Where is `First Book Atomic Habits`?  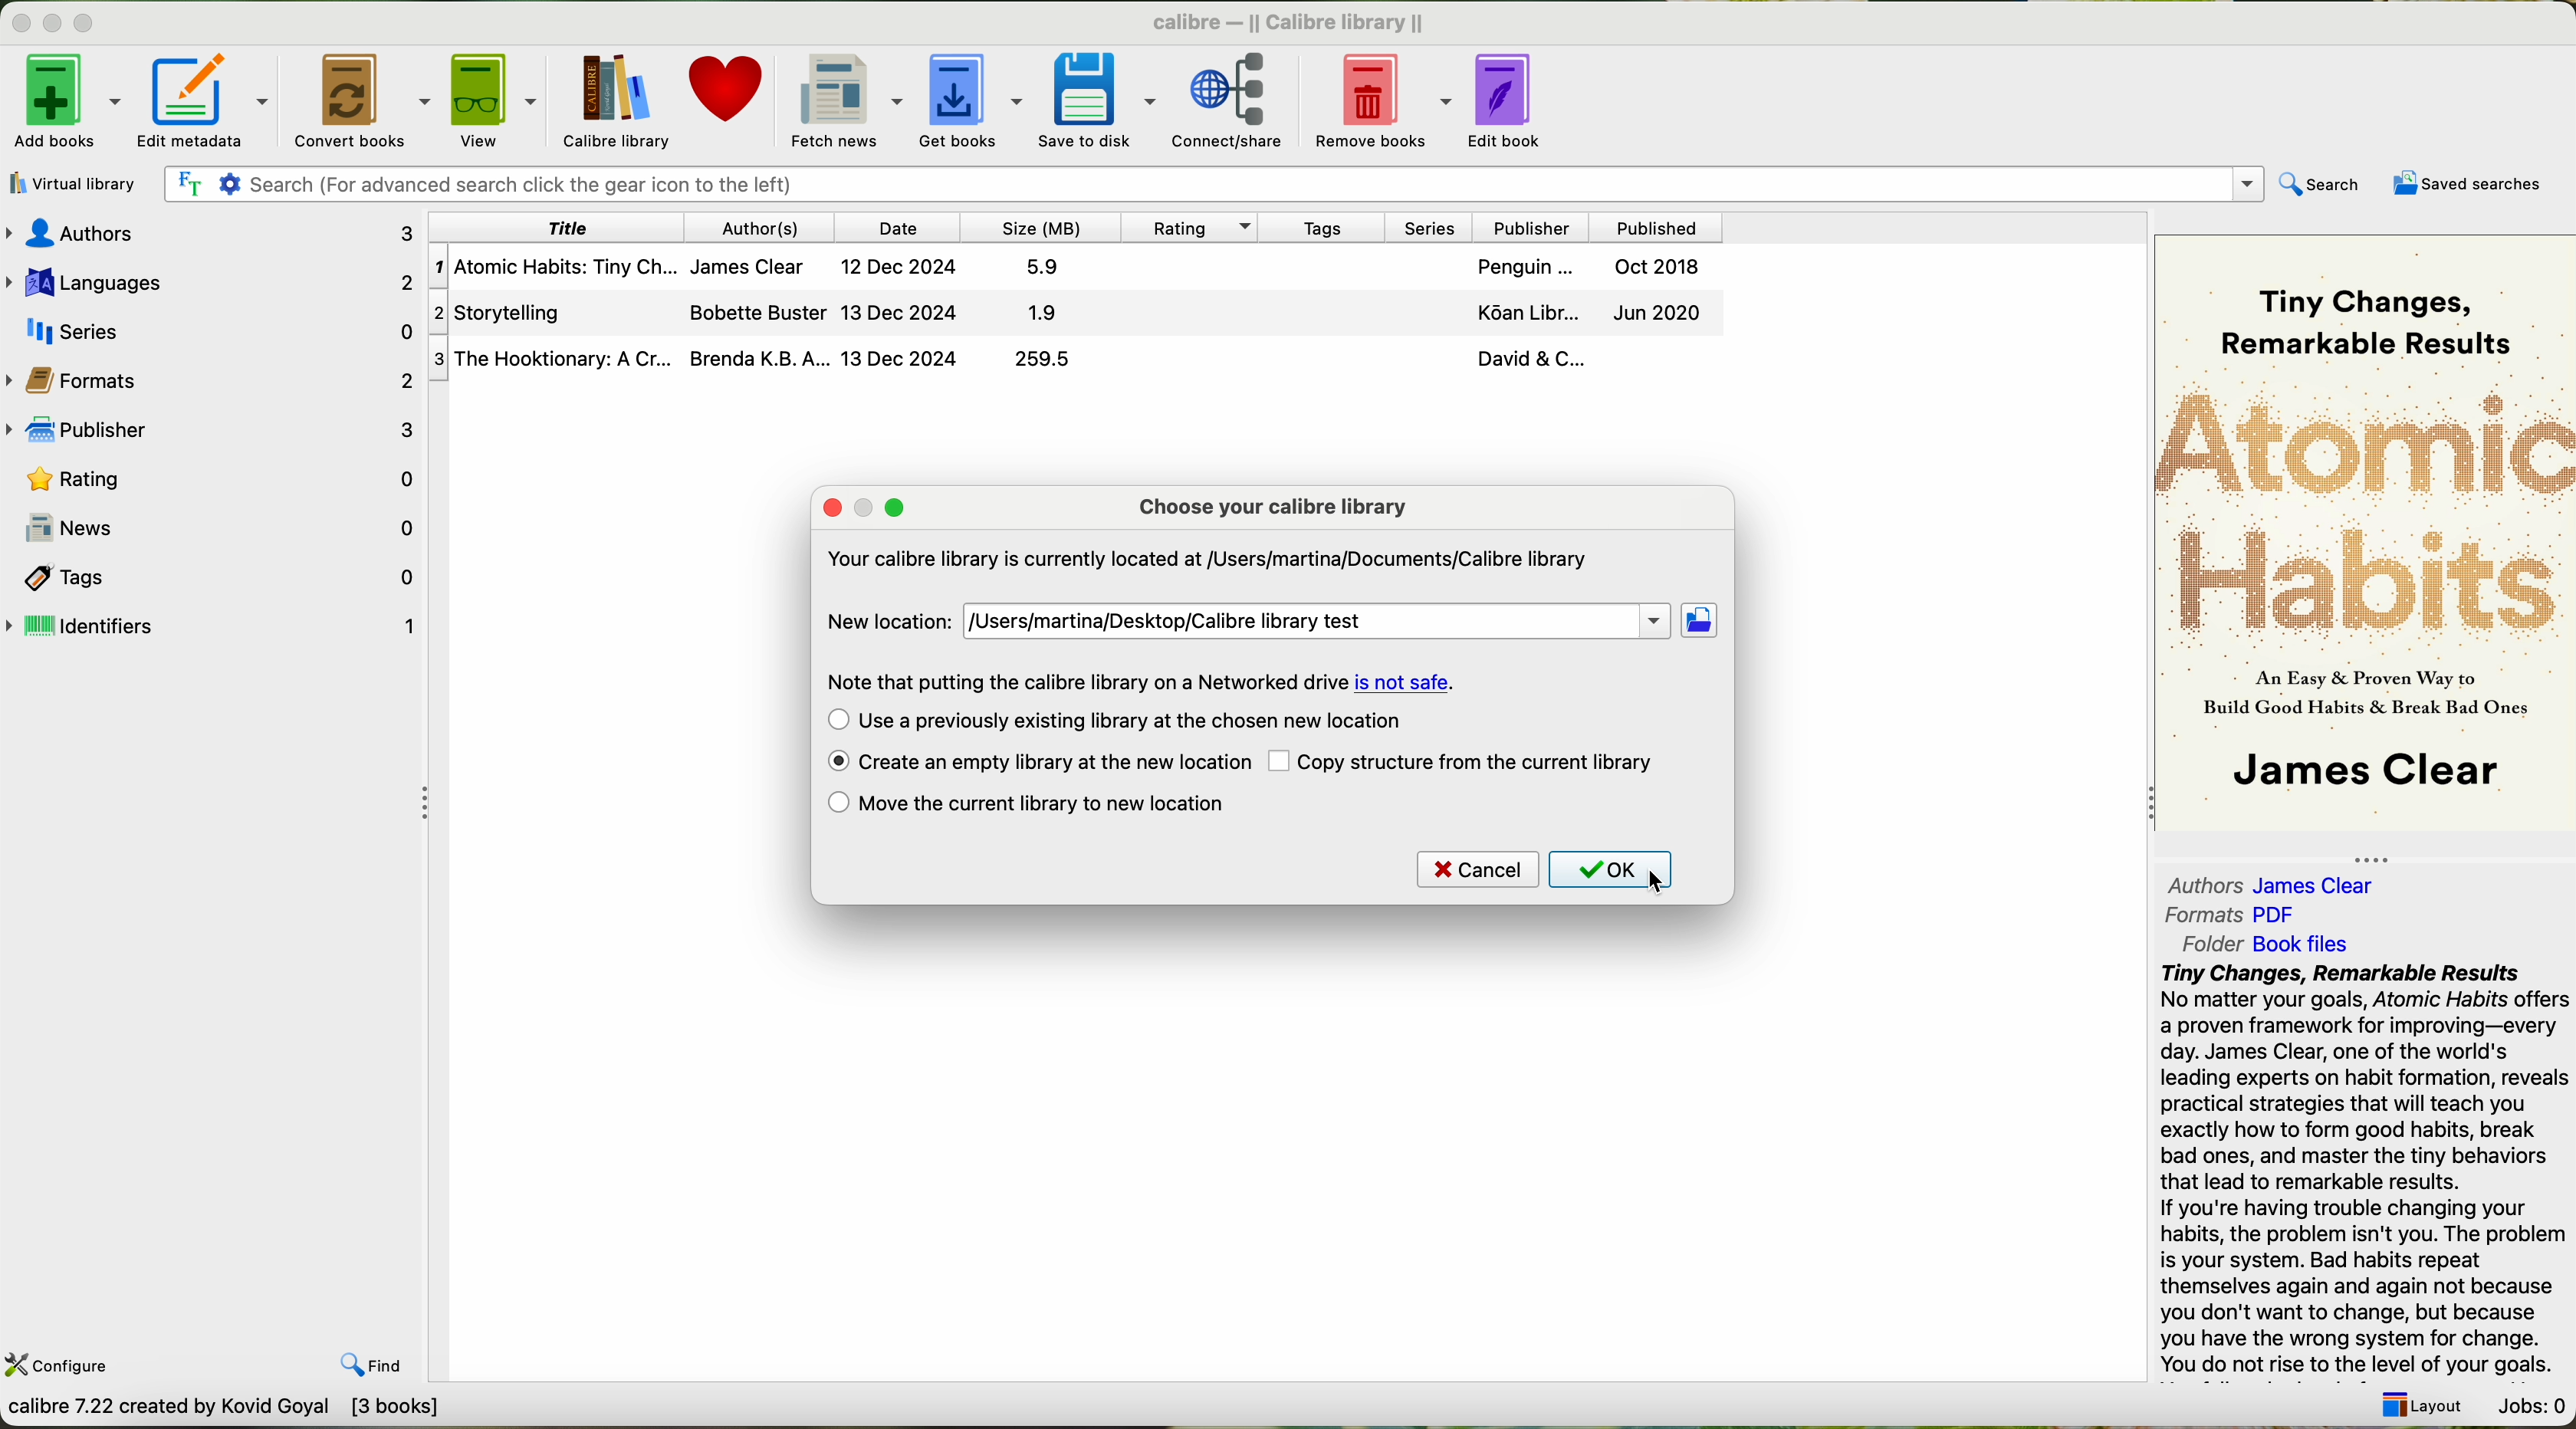 First Book Atomic Habits is located at coordinates (1082, 270).